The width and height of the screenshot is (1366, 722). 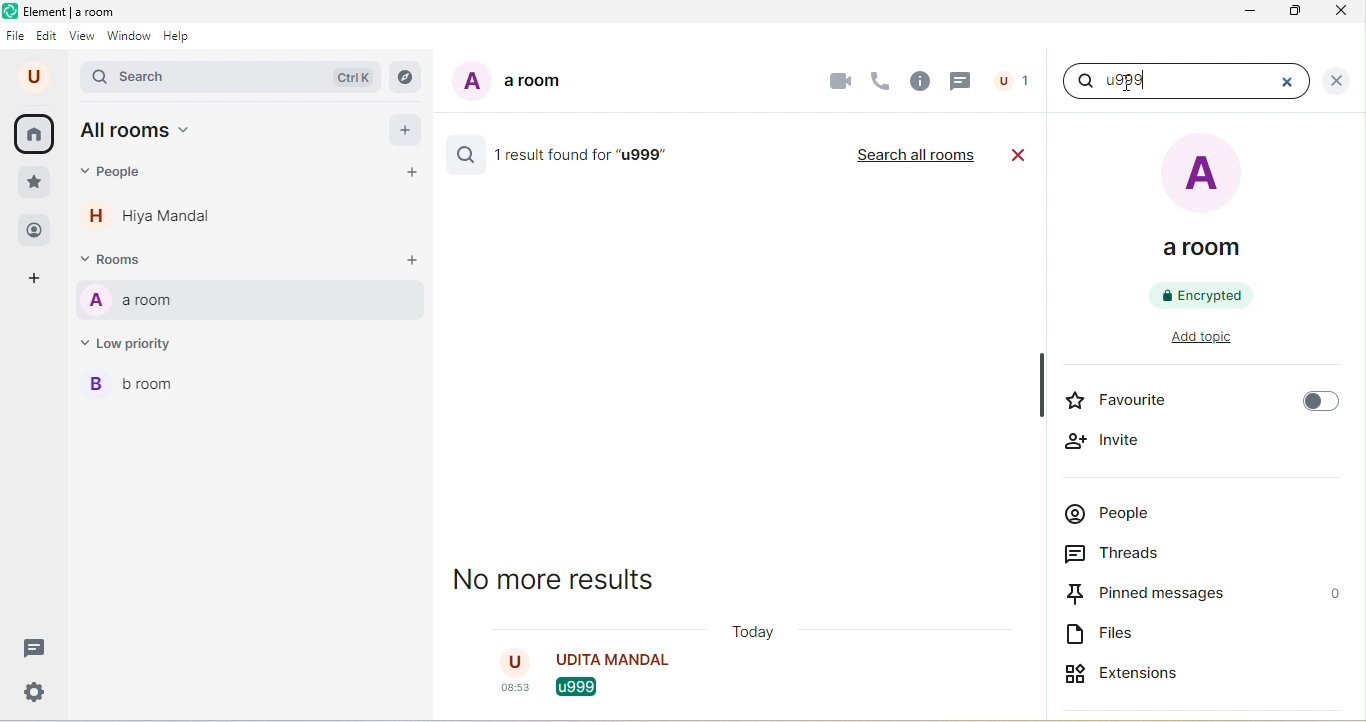 What do you see at coordinates (136, 347) in the screenshot?
I see `low priority` at bounding box center [136, 347].